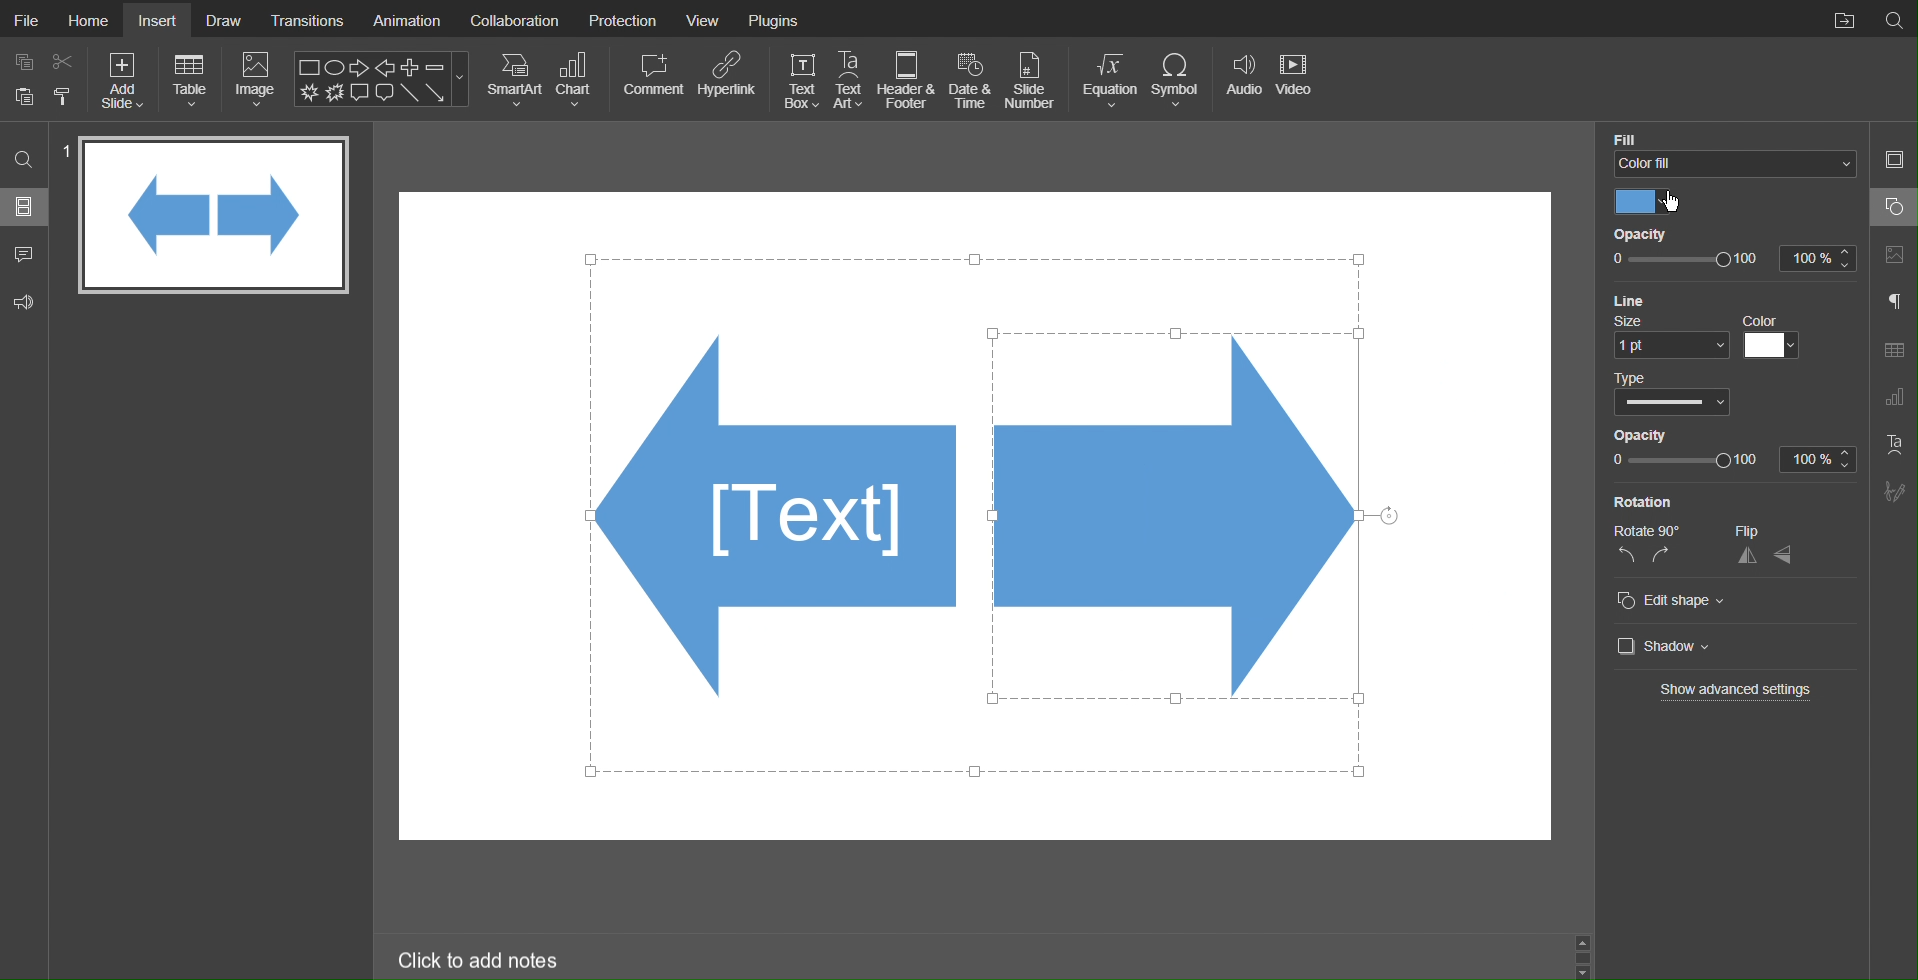 The height and width of the screenshot is (980, 1918). What do you see at coordinates (160, 20) in the screenshot?
I see `Insert` at bounding box center [160, 20].